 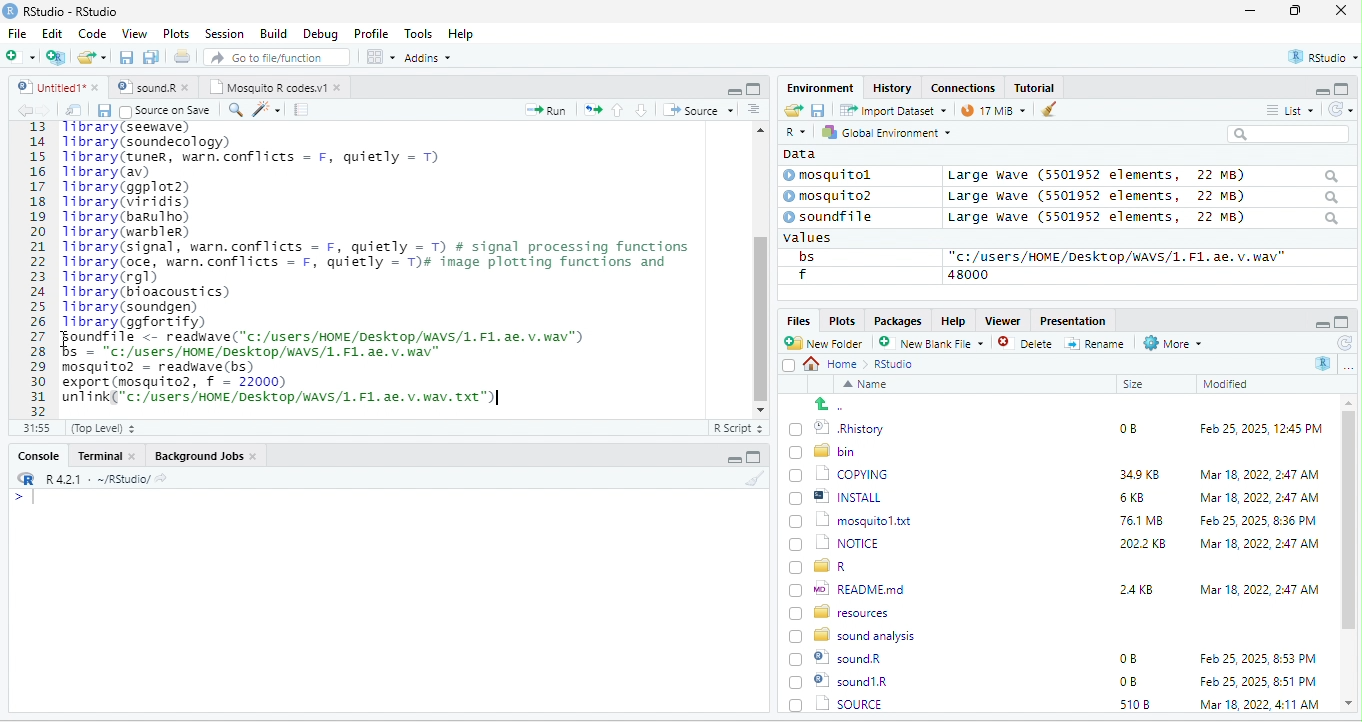 What do you see at coordinates (1261, 431) in the screenshot?
I see `Feb 25, 2025, 12:45 PM` at bounding box center [1261, 431].